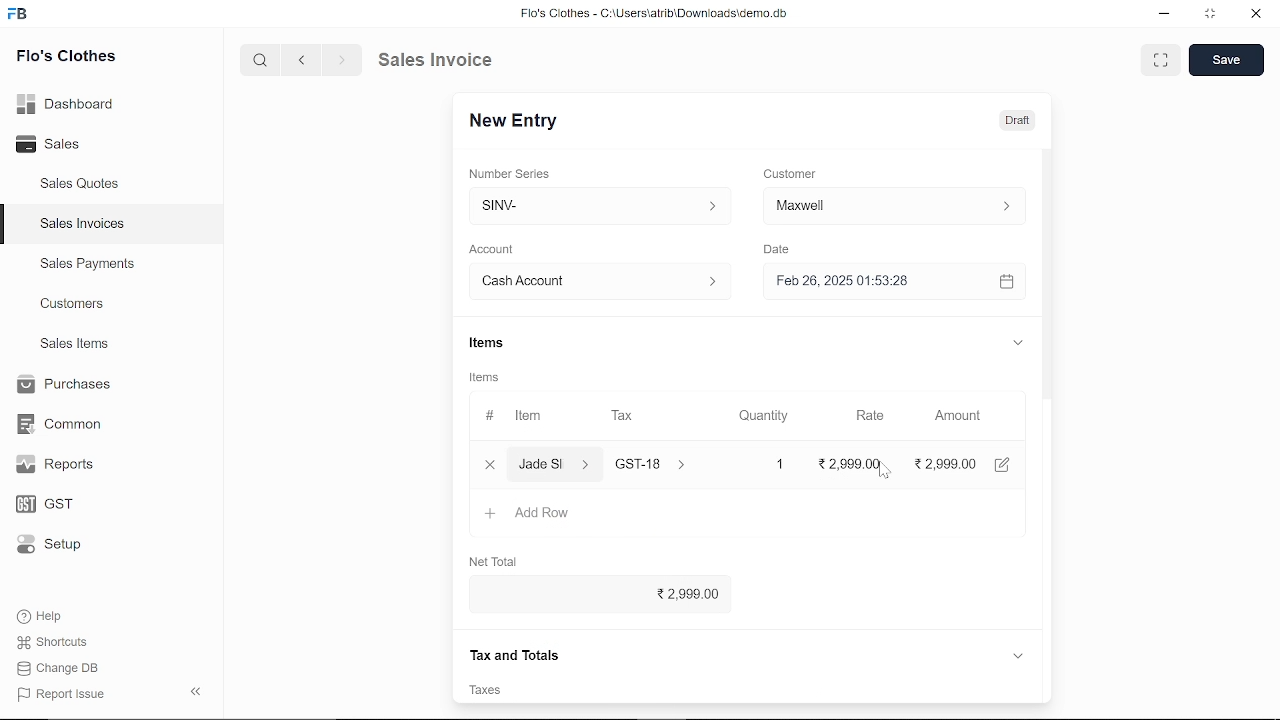 Image resolution: width=1280 pixels, height=720 pixels. I want to click on 2,999.00, so click(594, 595).